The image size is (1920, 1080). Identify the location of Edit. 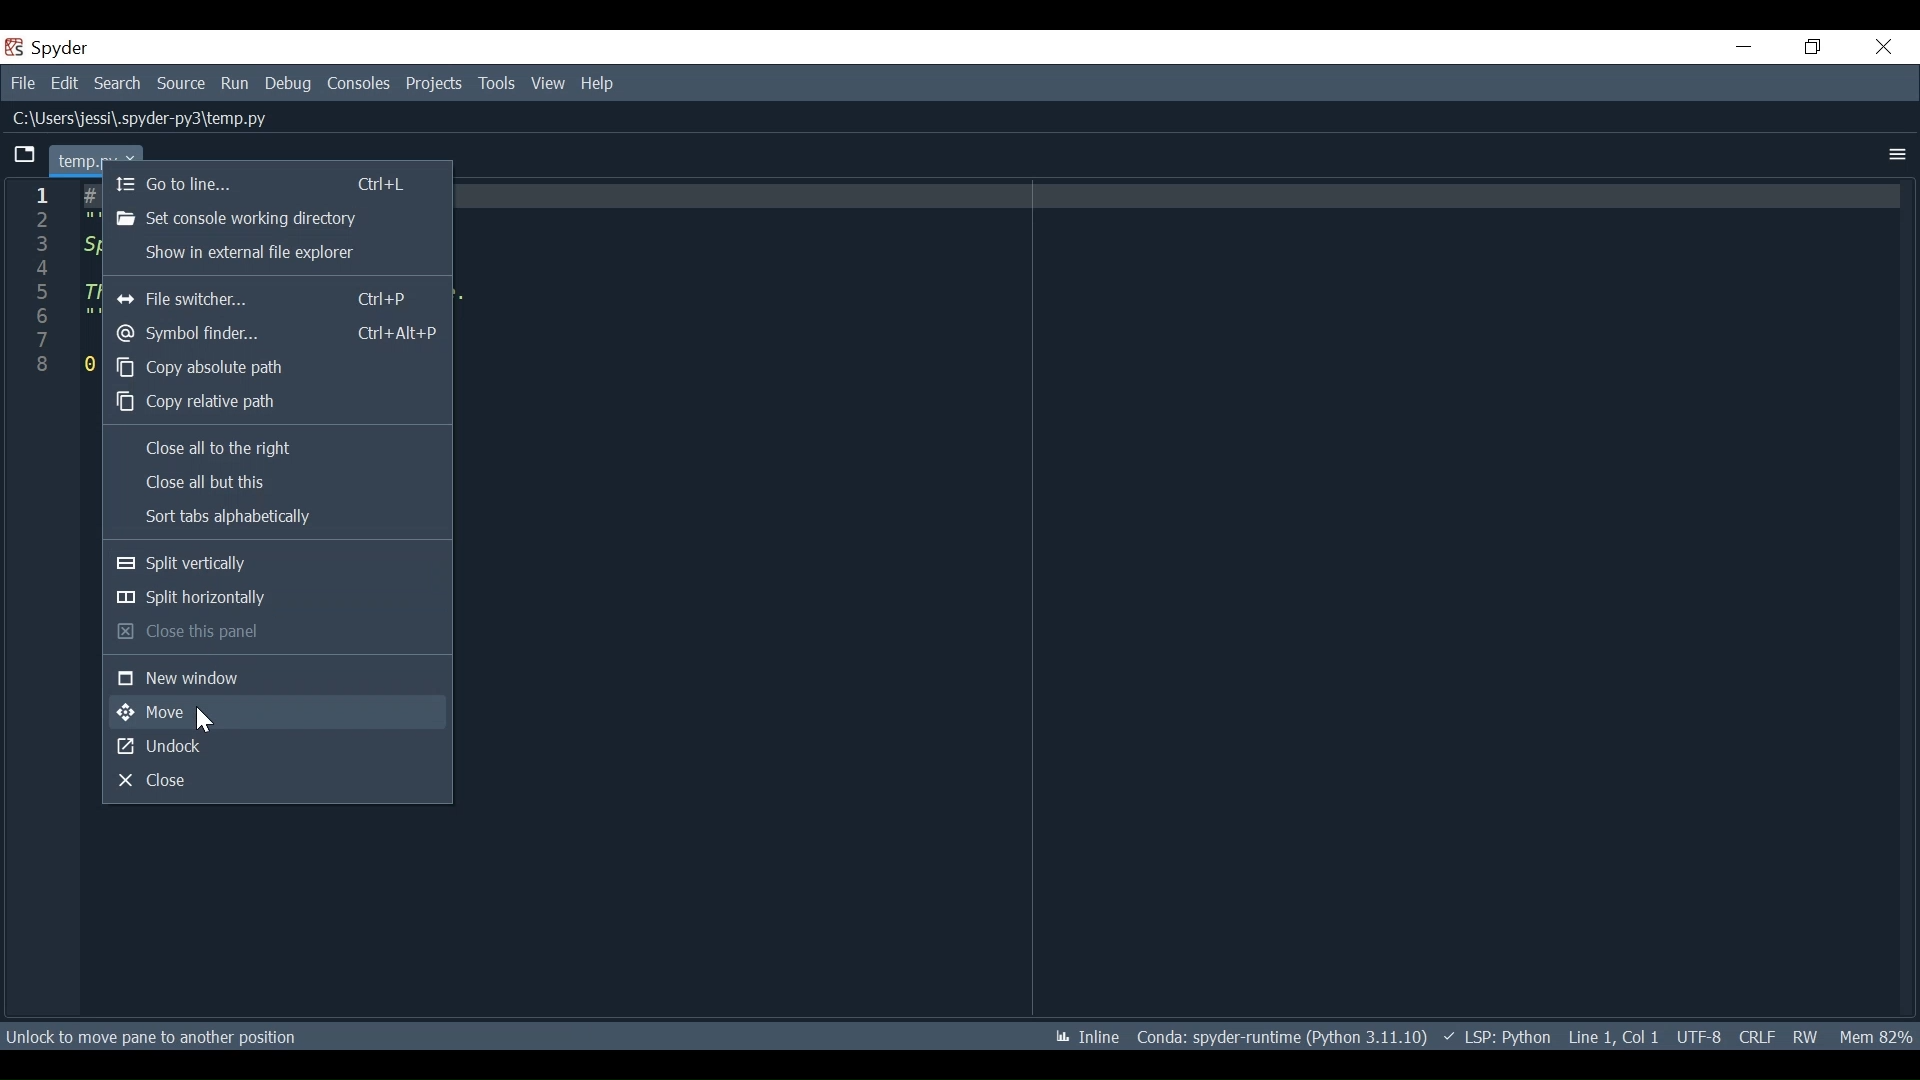
(67, 84).